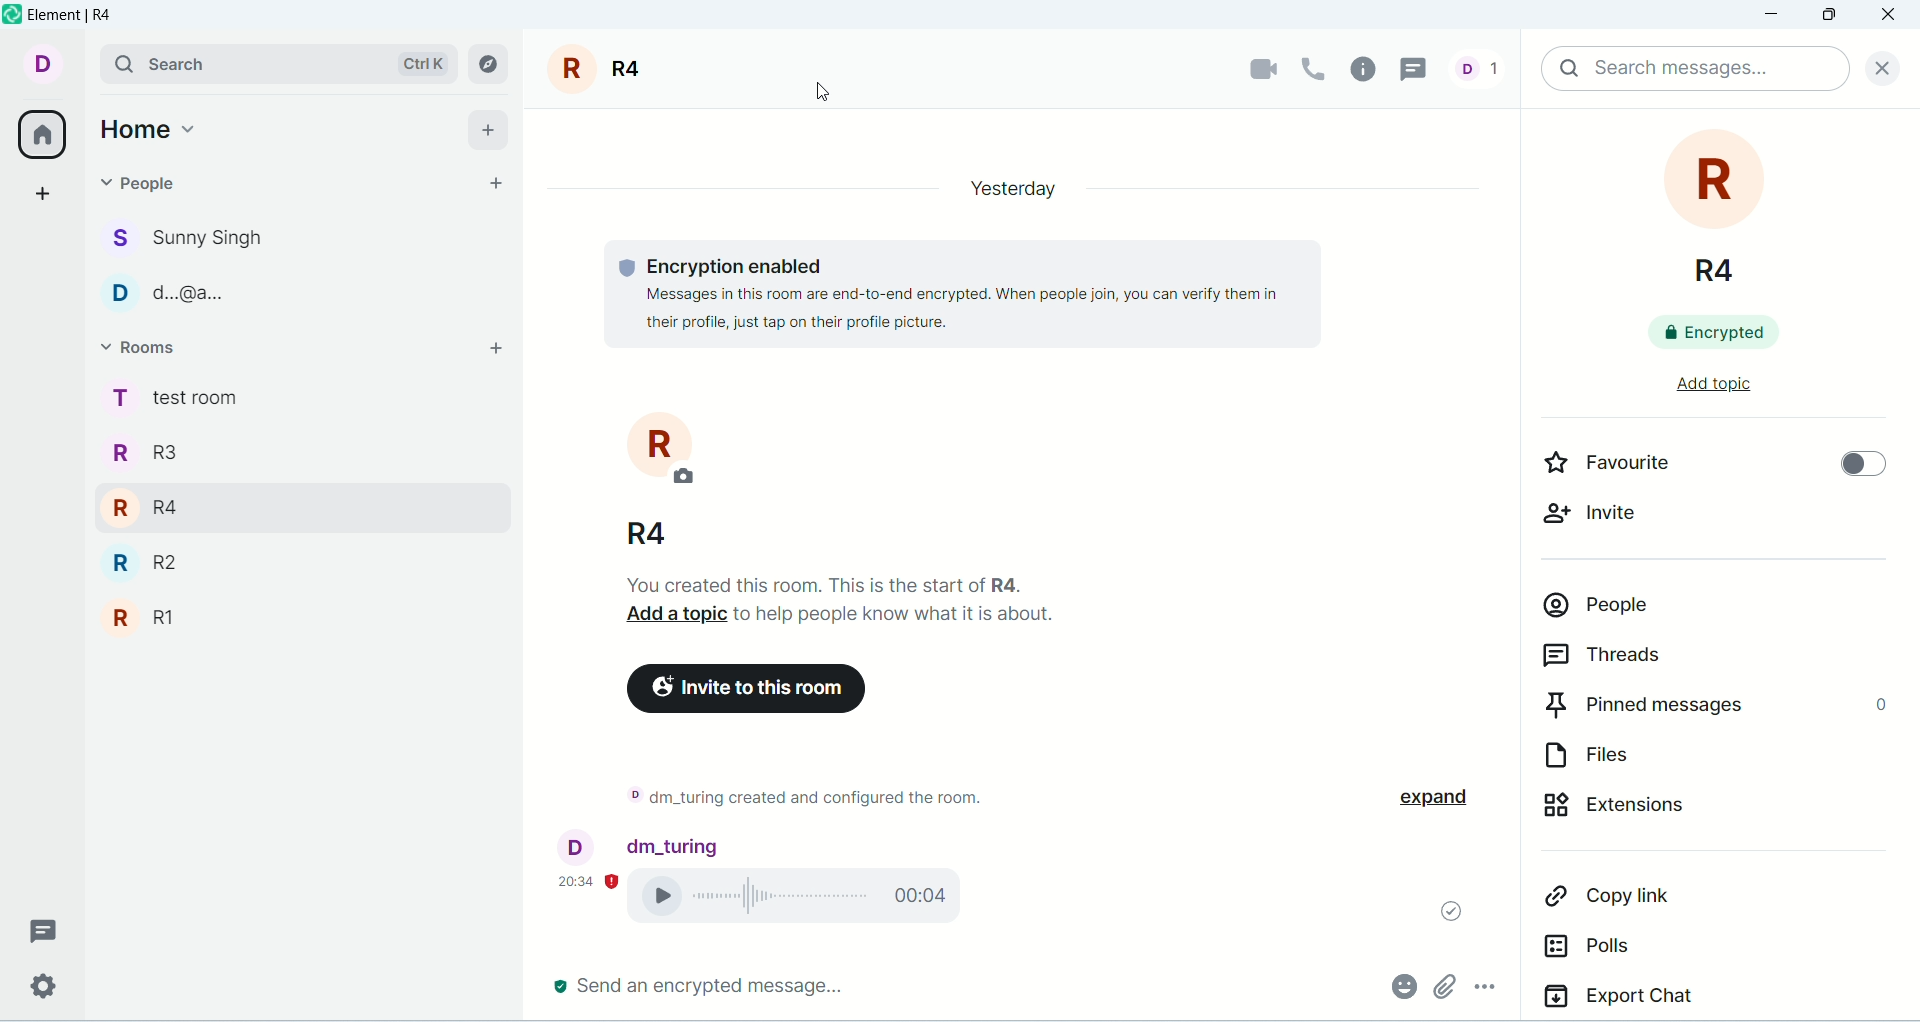  What do you see at coordinates (832, 92) in the screenshot?
I see `cursor` at bounding box center [832, 92].